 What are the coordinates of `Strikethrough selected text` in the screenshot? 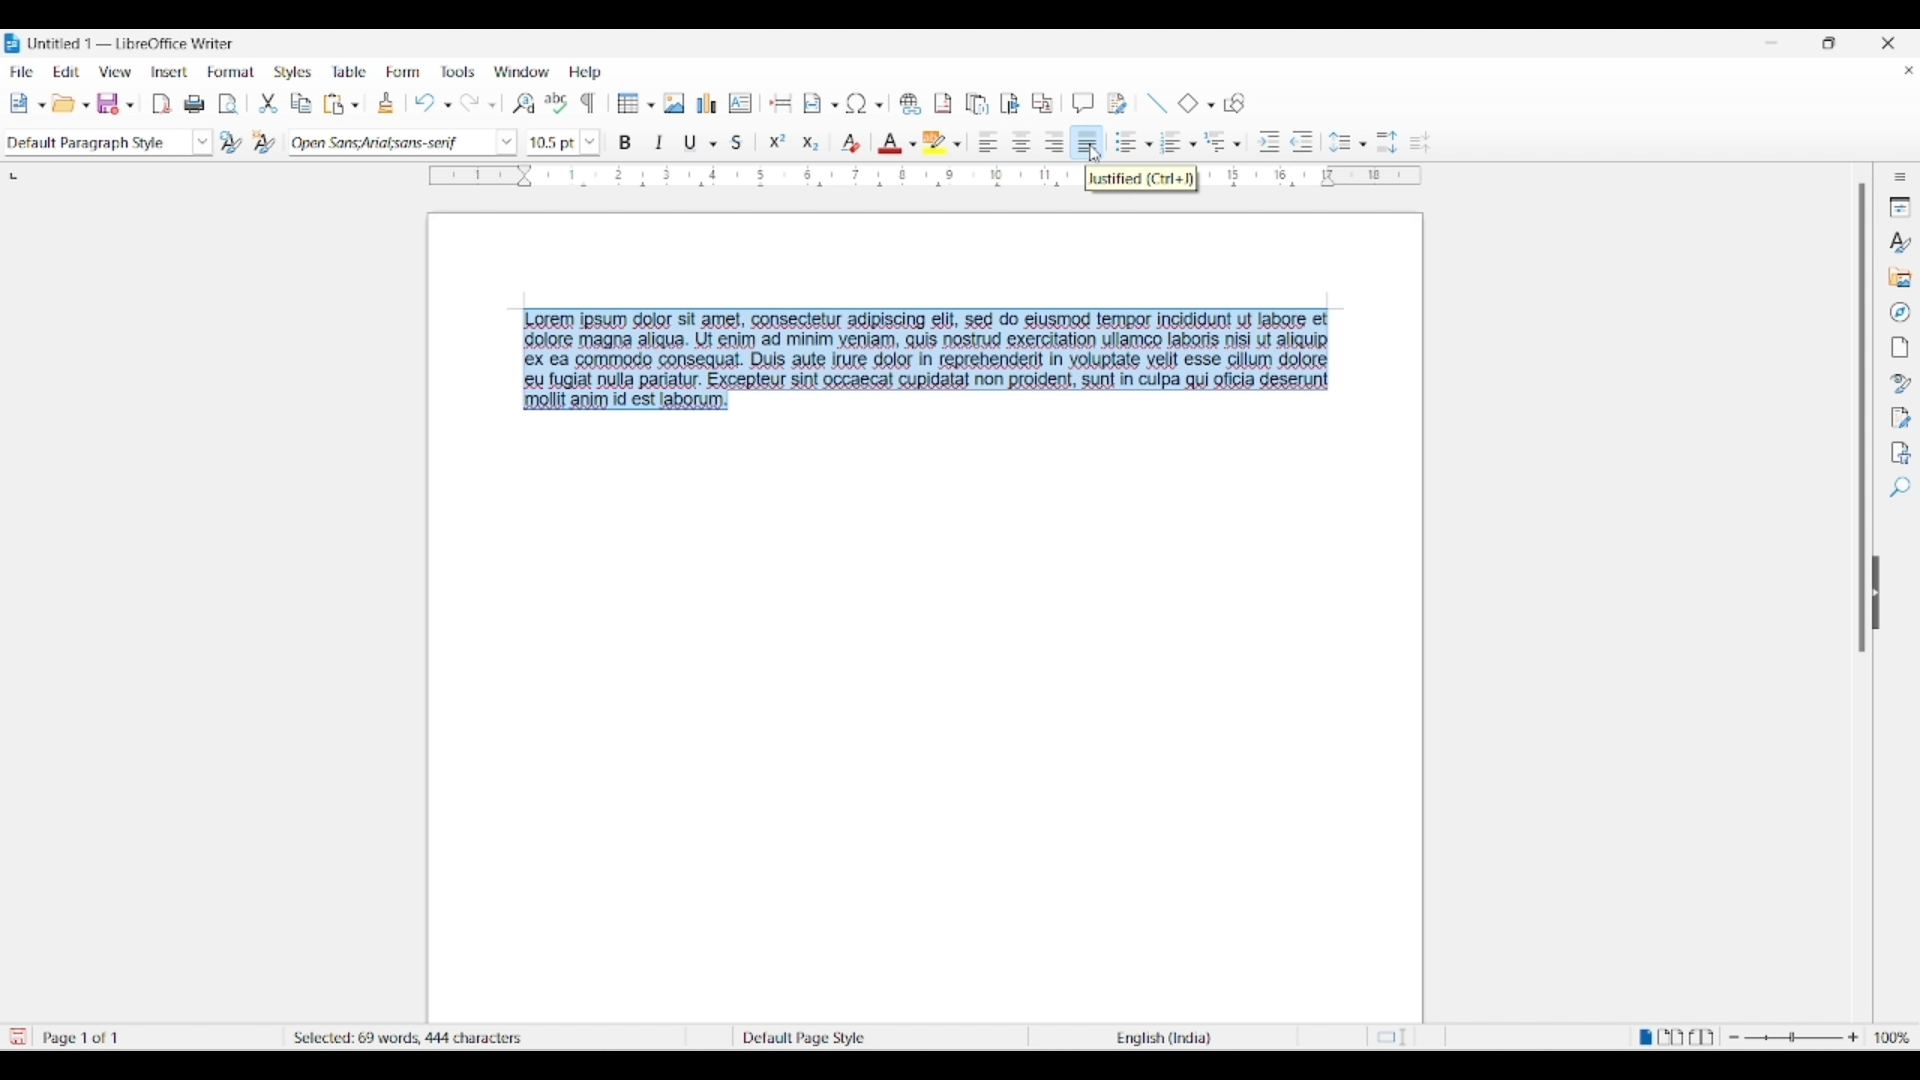 It's located at (738, 141).